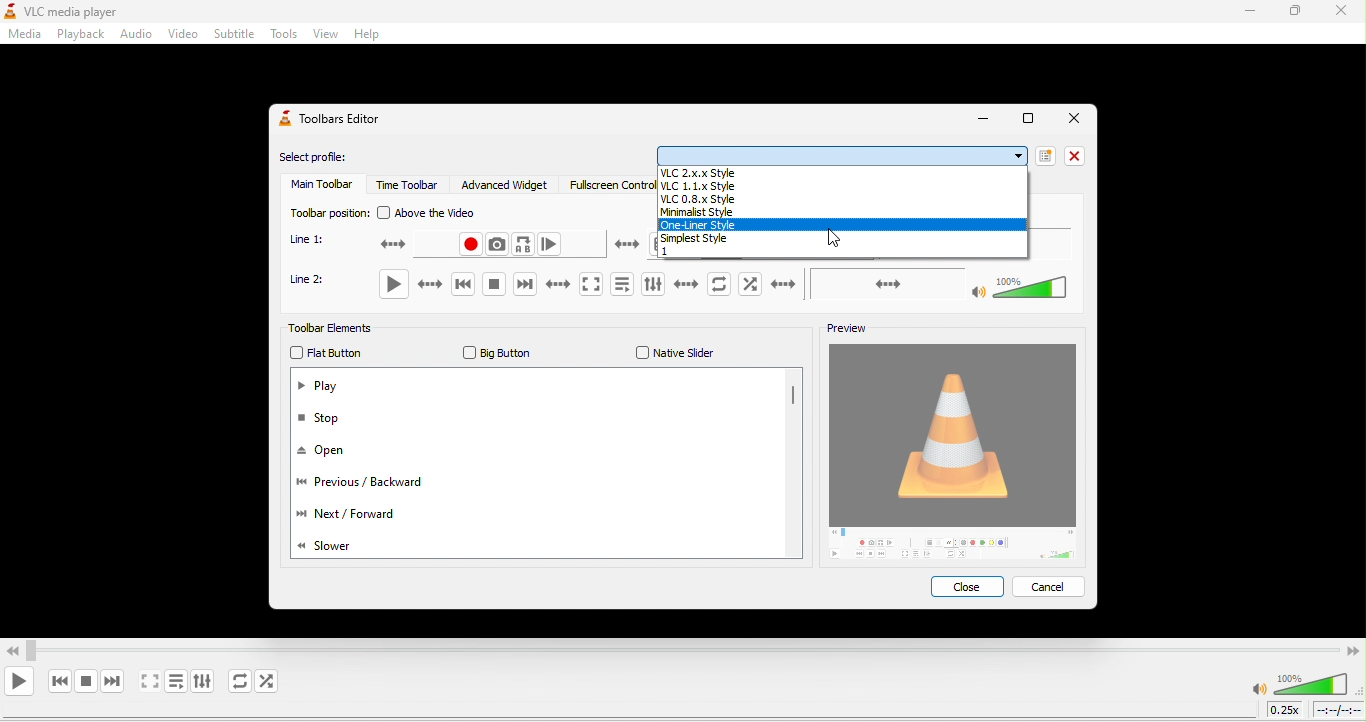  What do you see at coordinates (233, 33) in the screenshot?
I see `subtitle` at bounding box center [233, 33].